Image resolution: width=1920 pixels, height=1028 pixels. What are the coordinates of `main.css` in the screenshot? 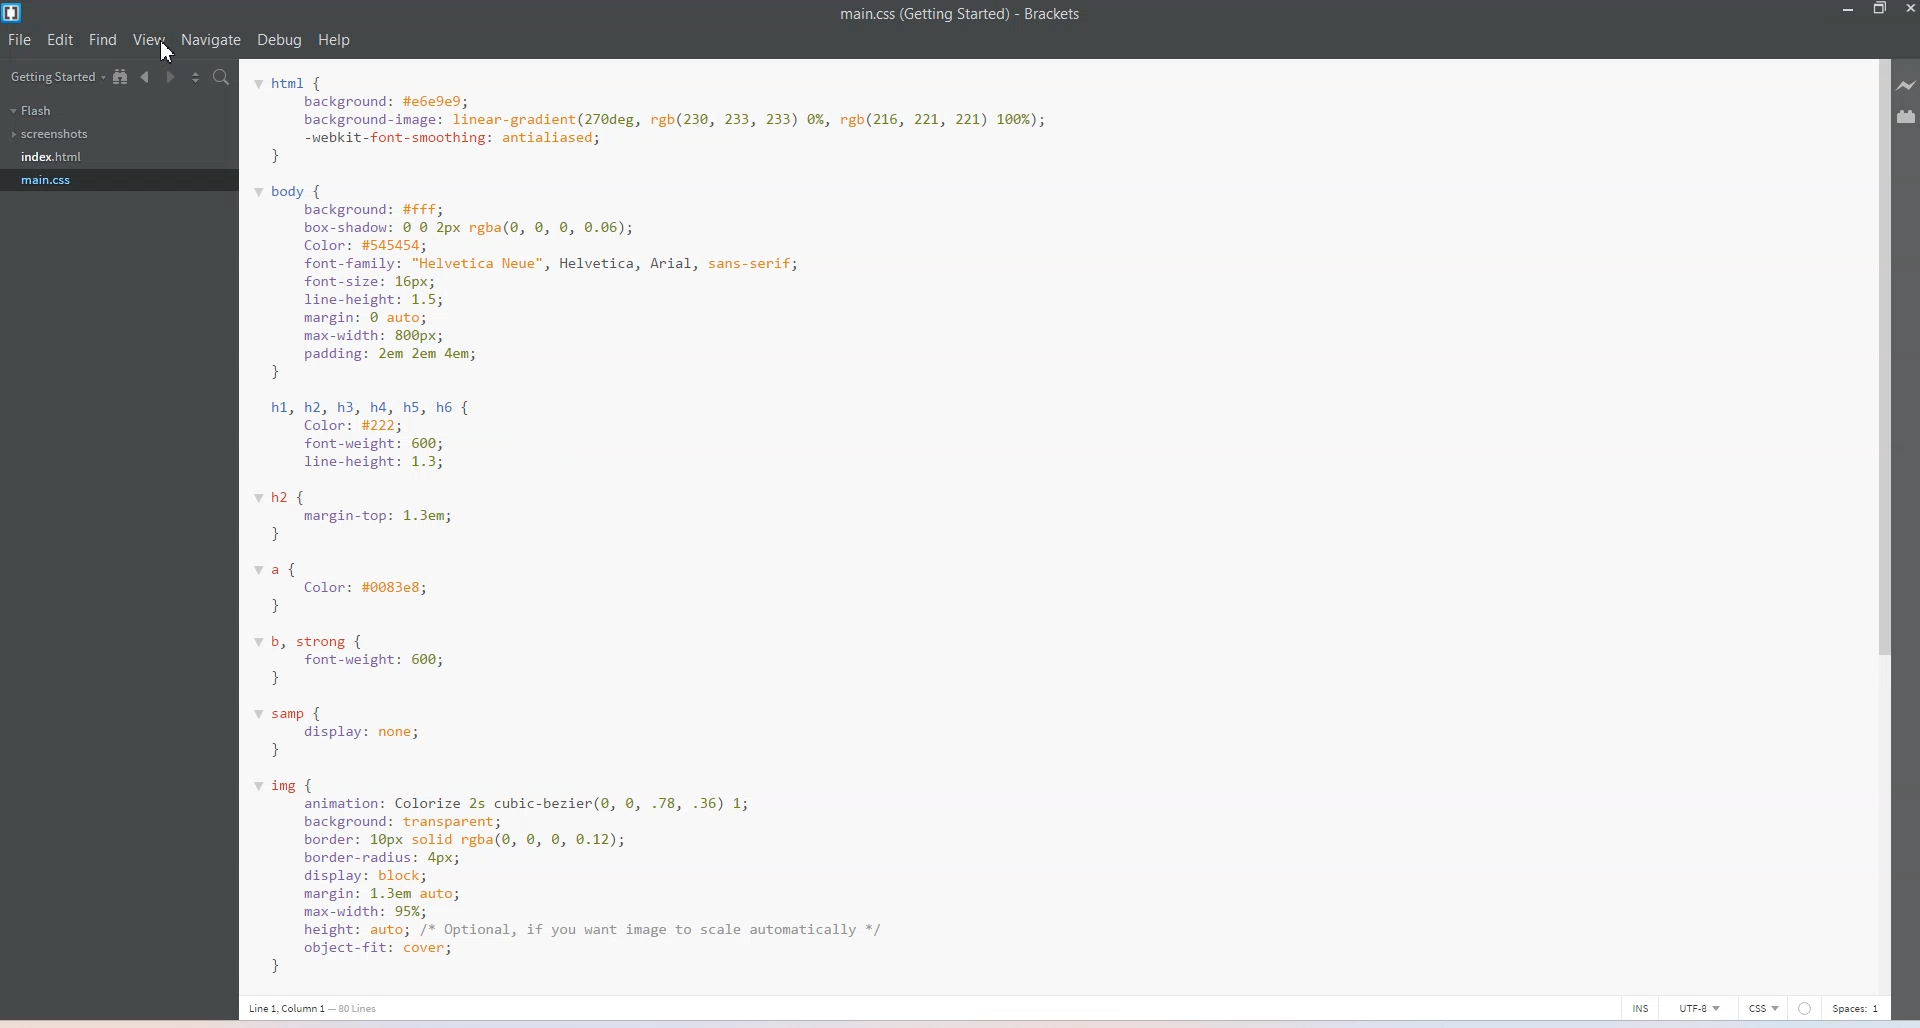 It's located at (55, 179).